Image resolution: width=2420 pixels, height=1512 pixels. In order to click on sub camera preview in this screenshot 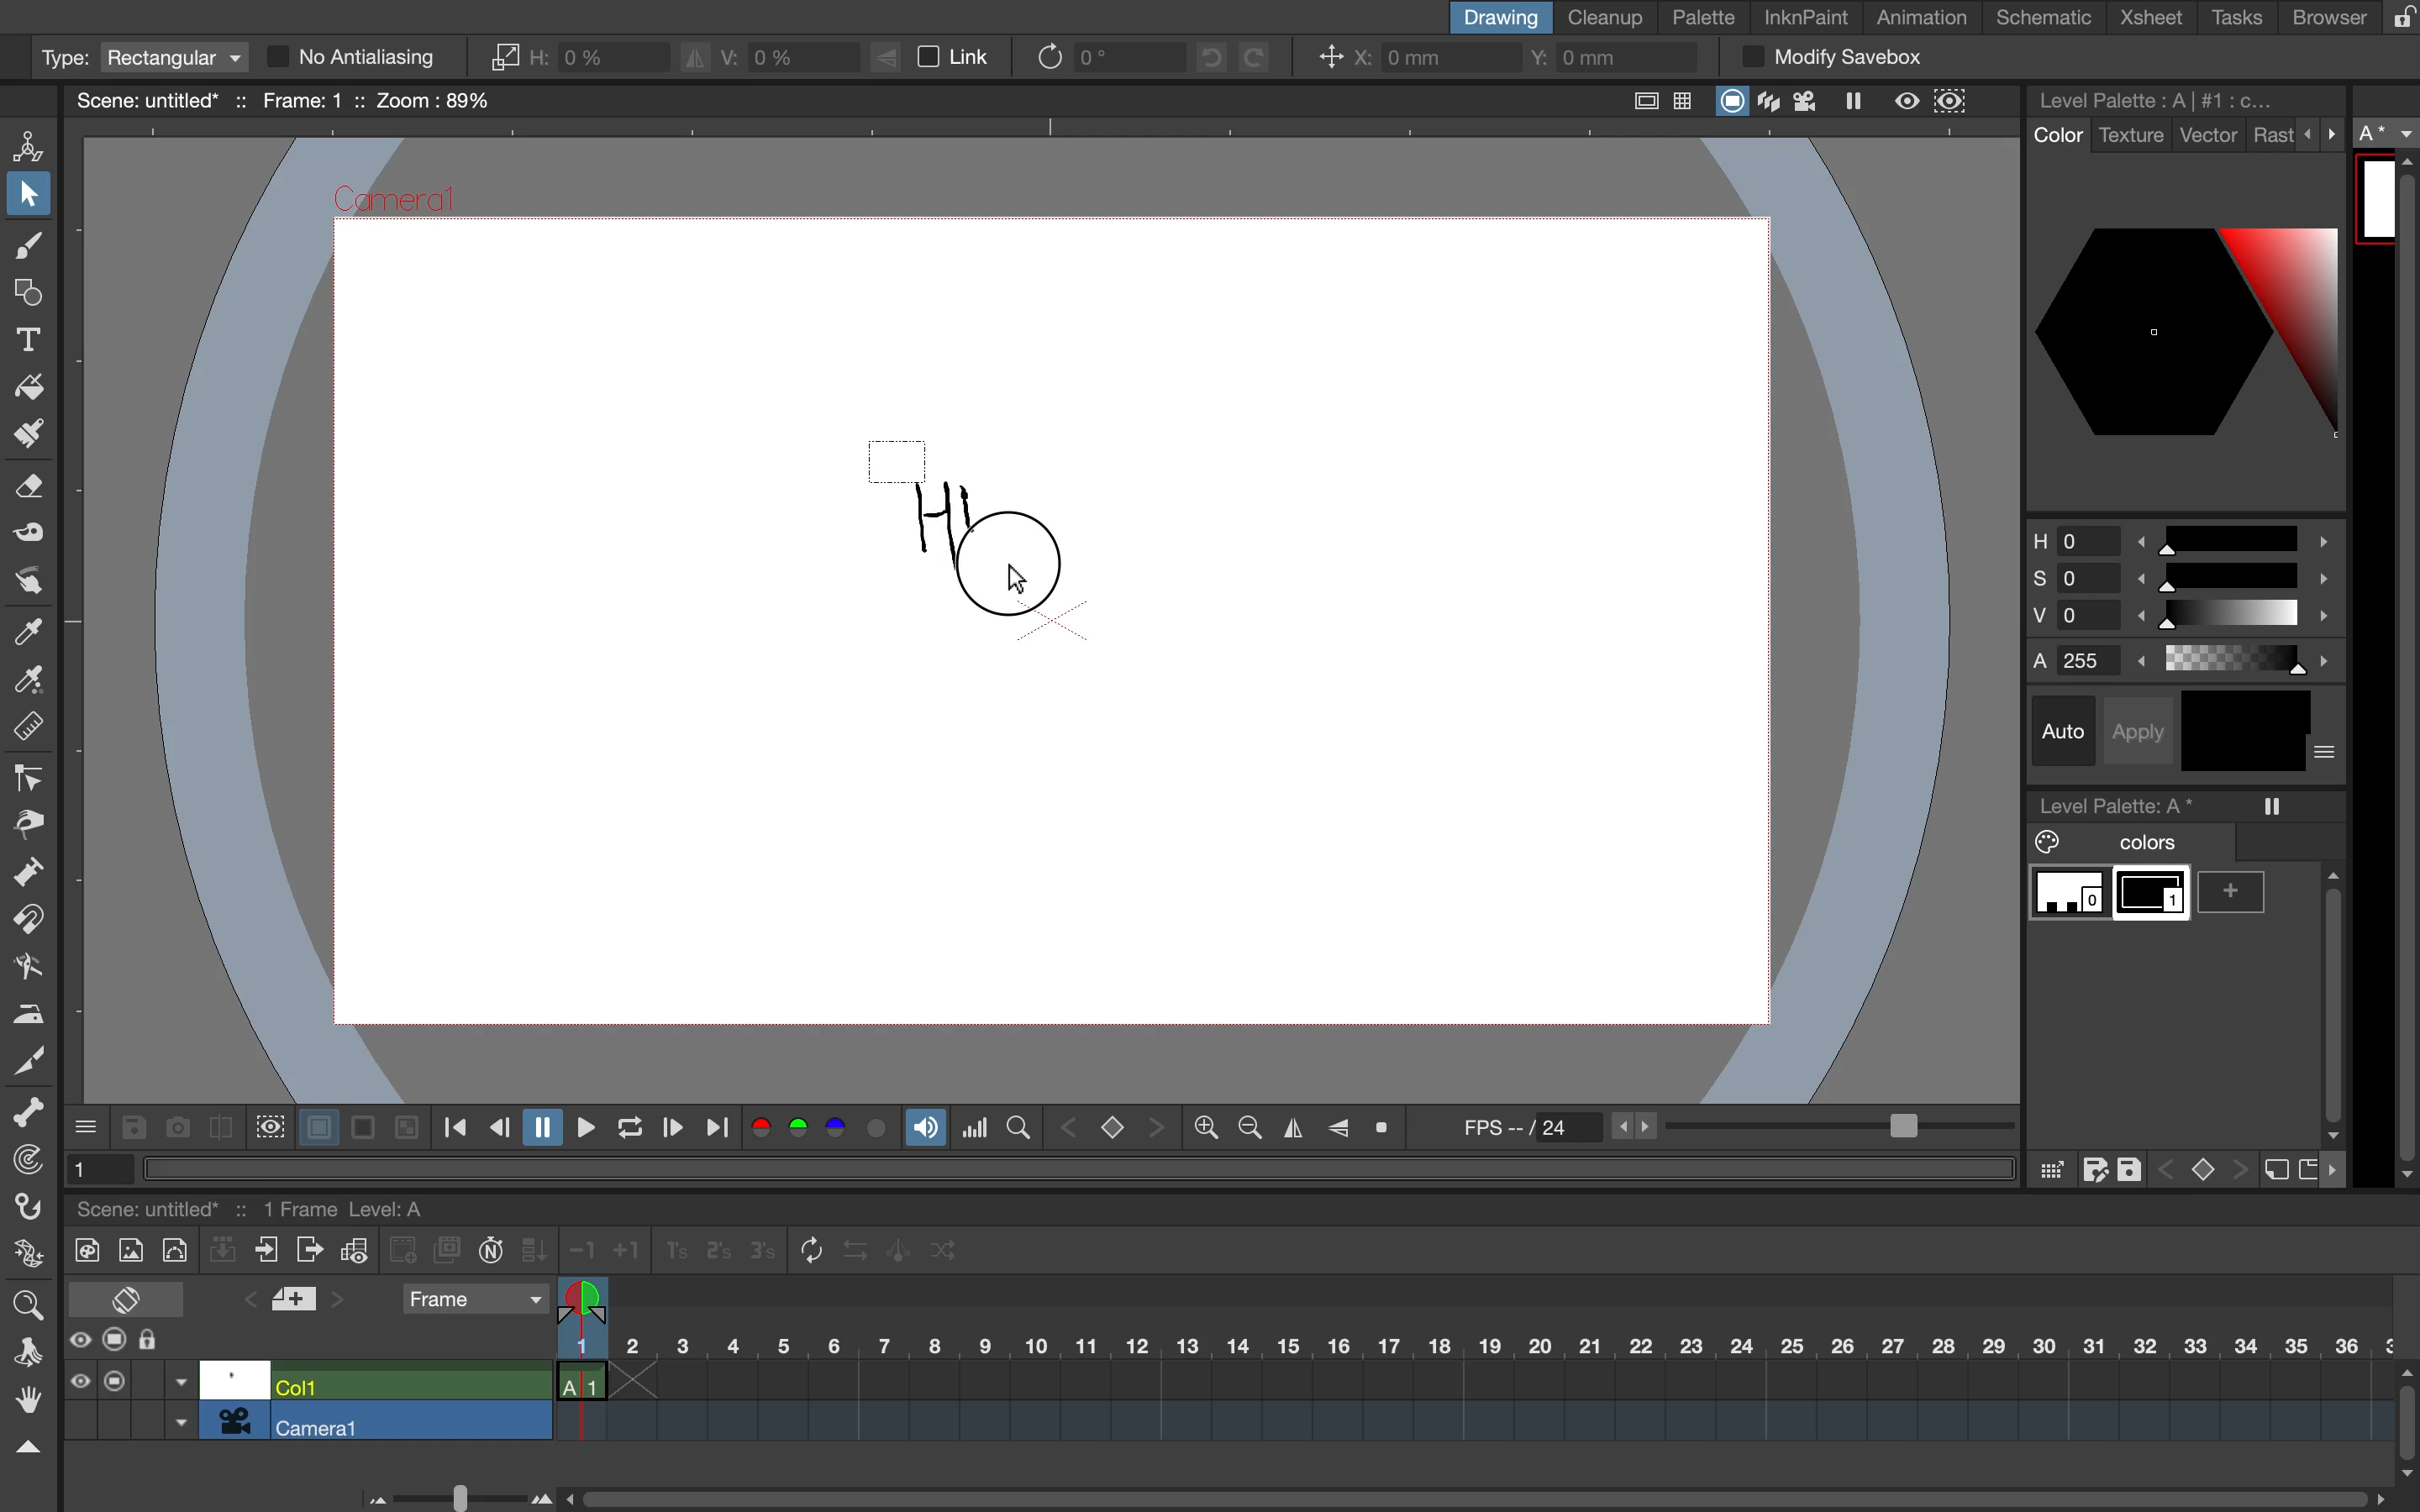, I will do `click(1952, 102)`.